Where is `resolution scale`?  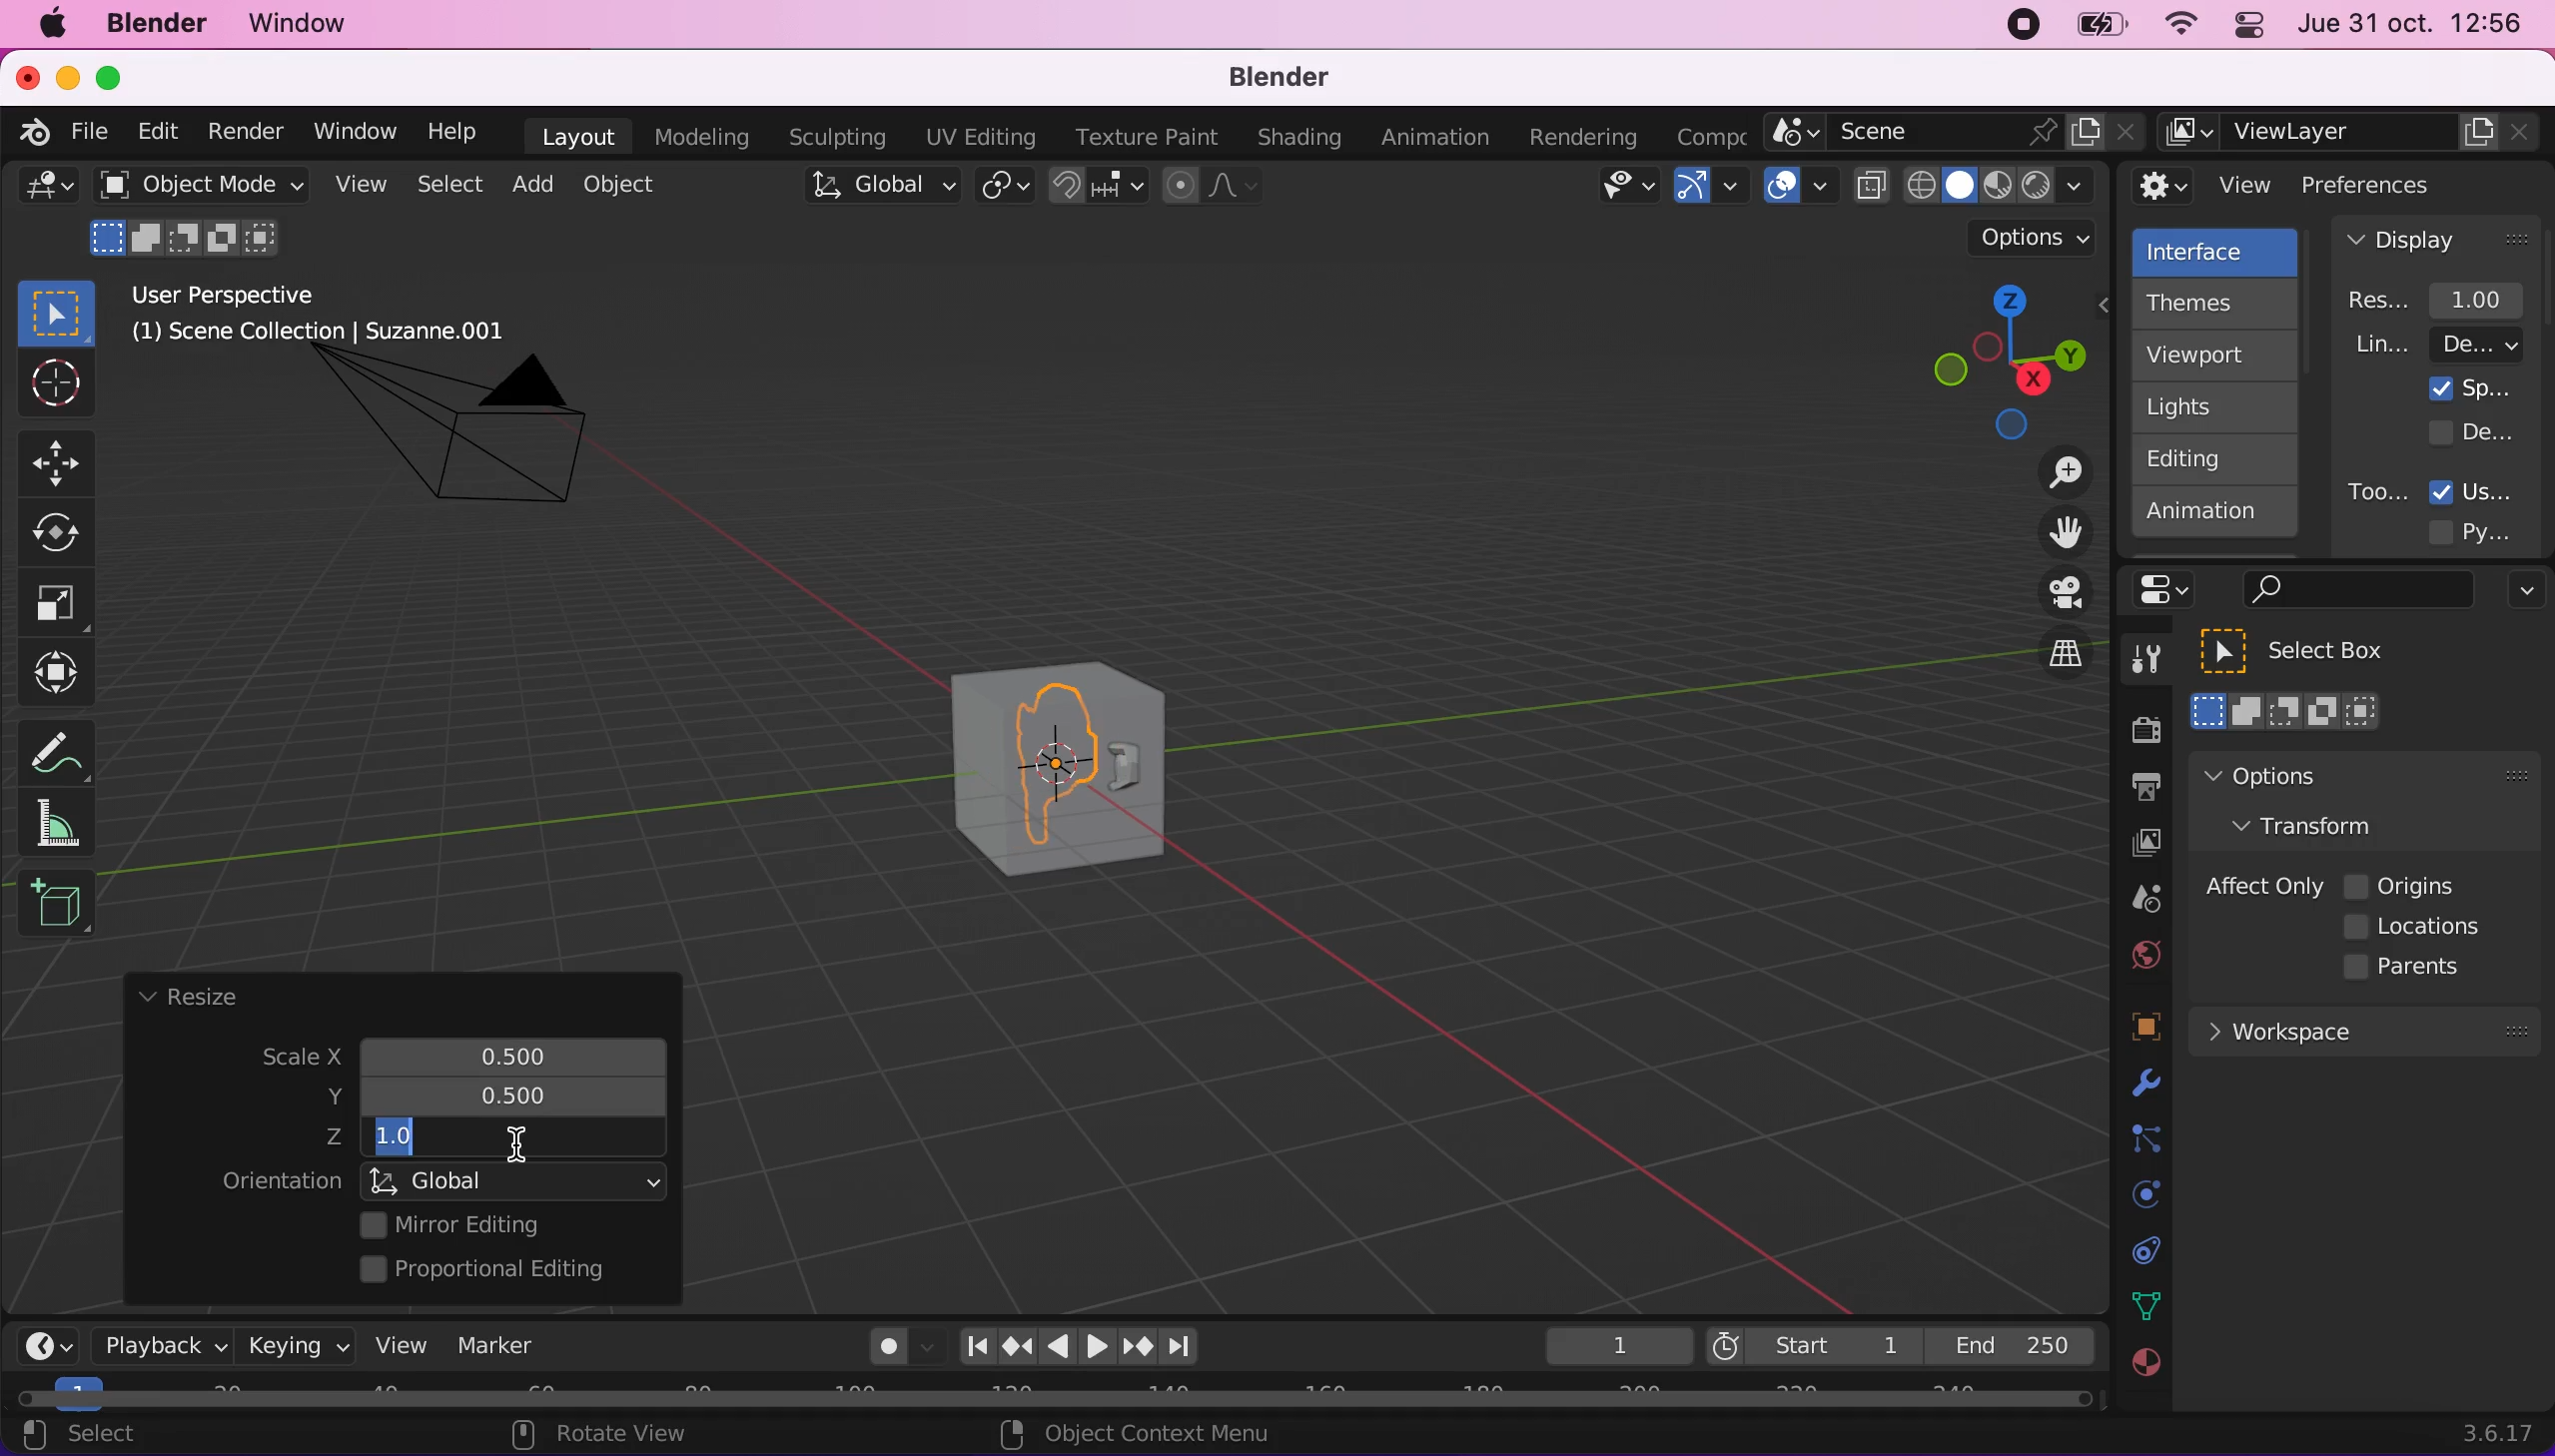
resolution scale is located at coordinates (2446, 299).